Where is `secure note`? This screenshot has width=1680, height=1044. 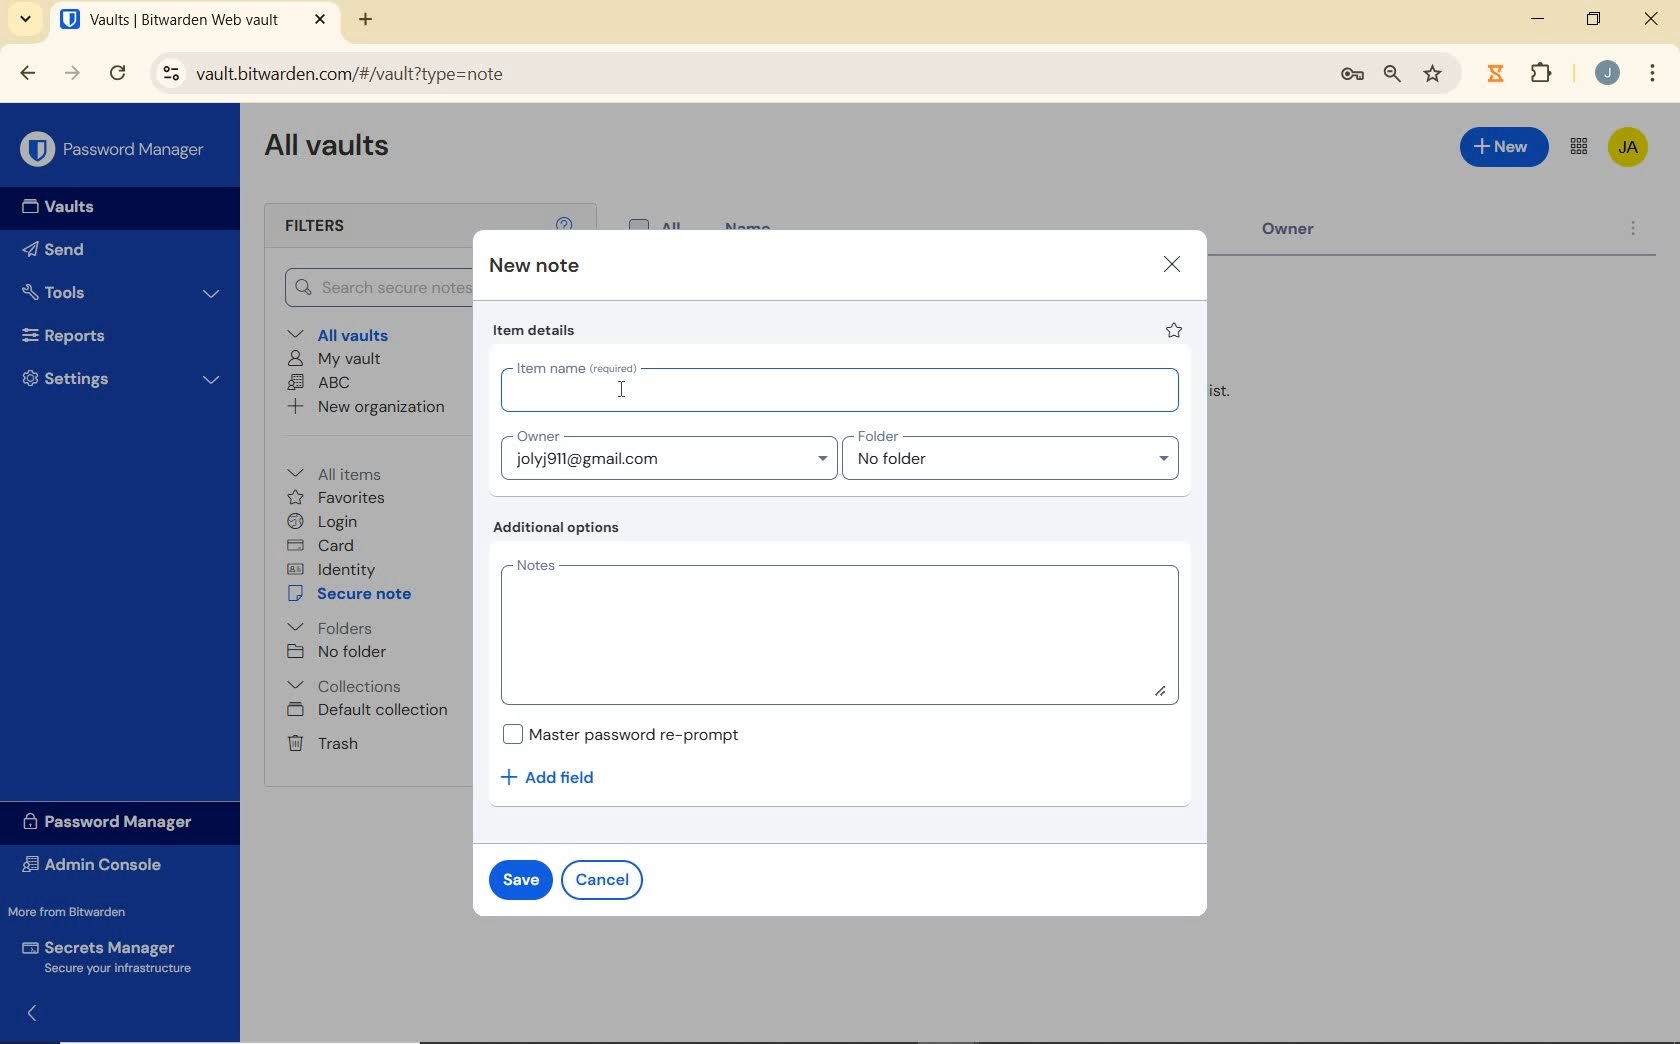
secure note is located at coordinates (354, 594).